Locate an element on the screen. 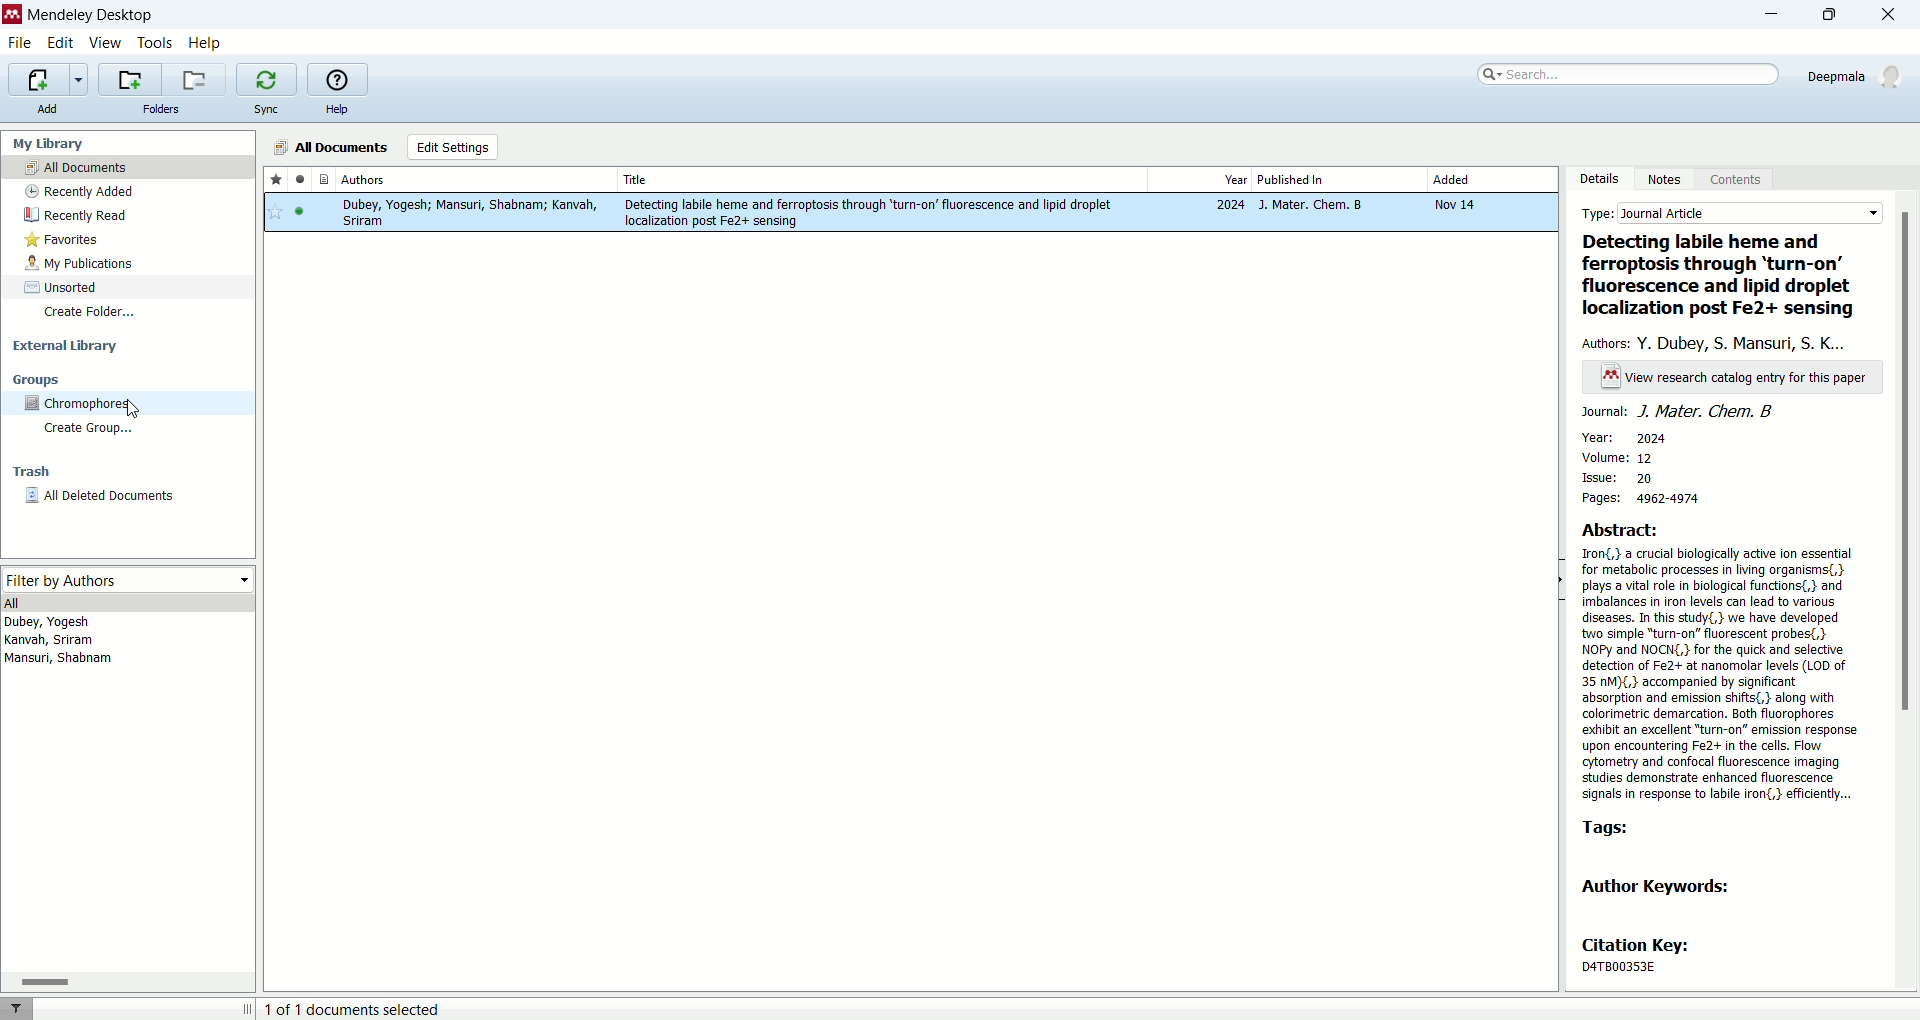 The height and width of the screenshot is (1020, 1920). view is located at coordinates (106, 43).